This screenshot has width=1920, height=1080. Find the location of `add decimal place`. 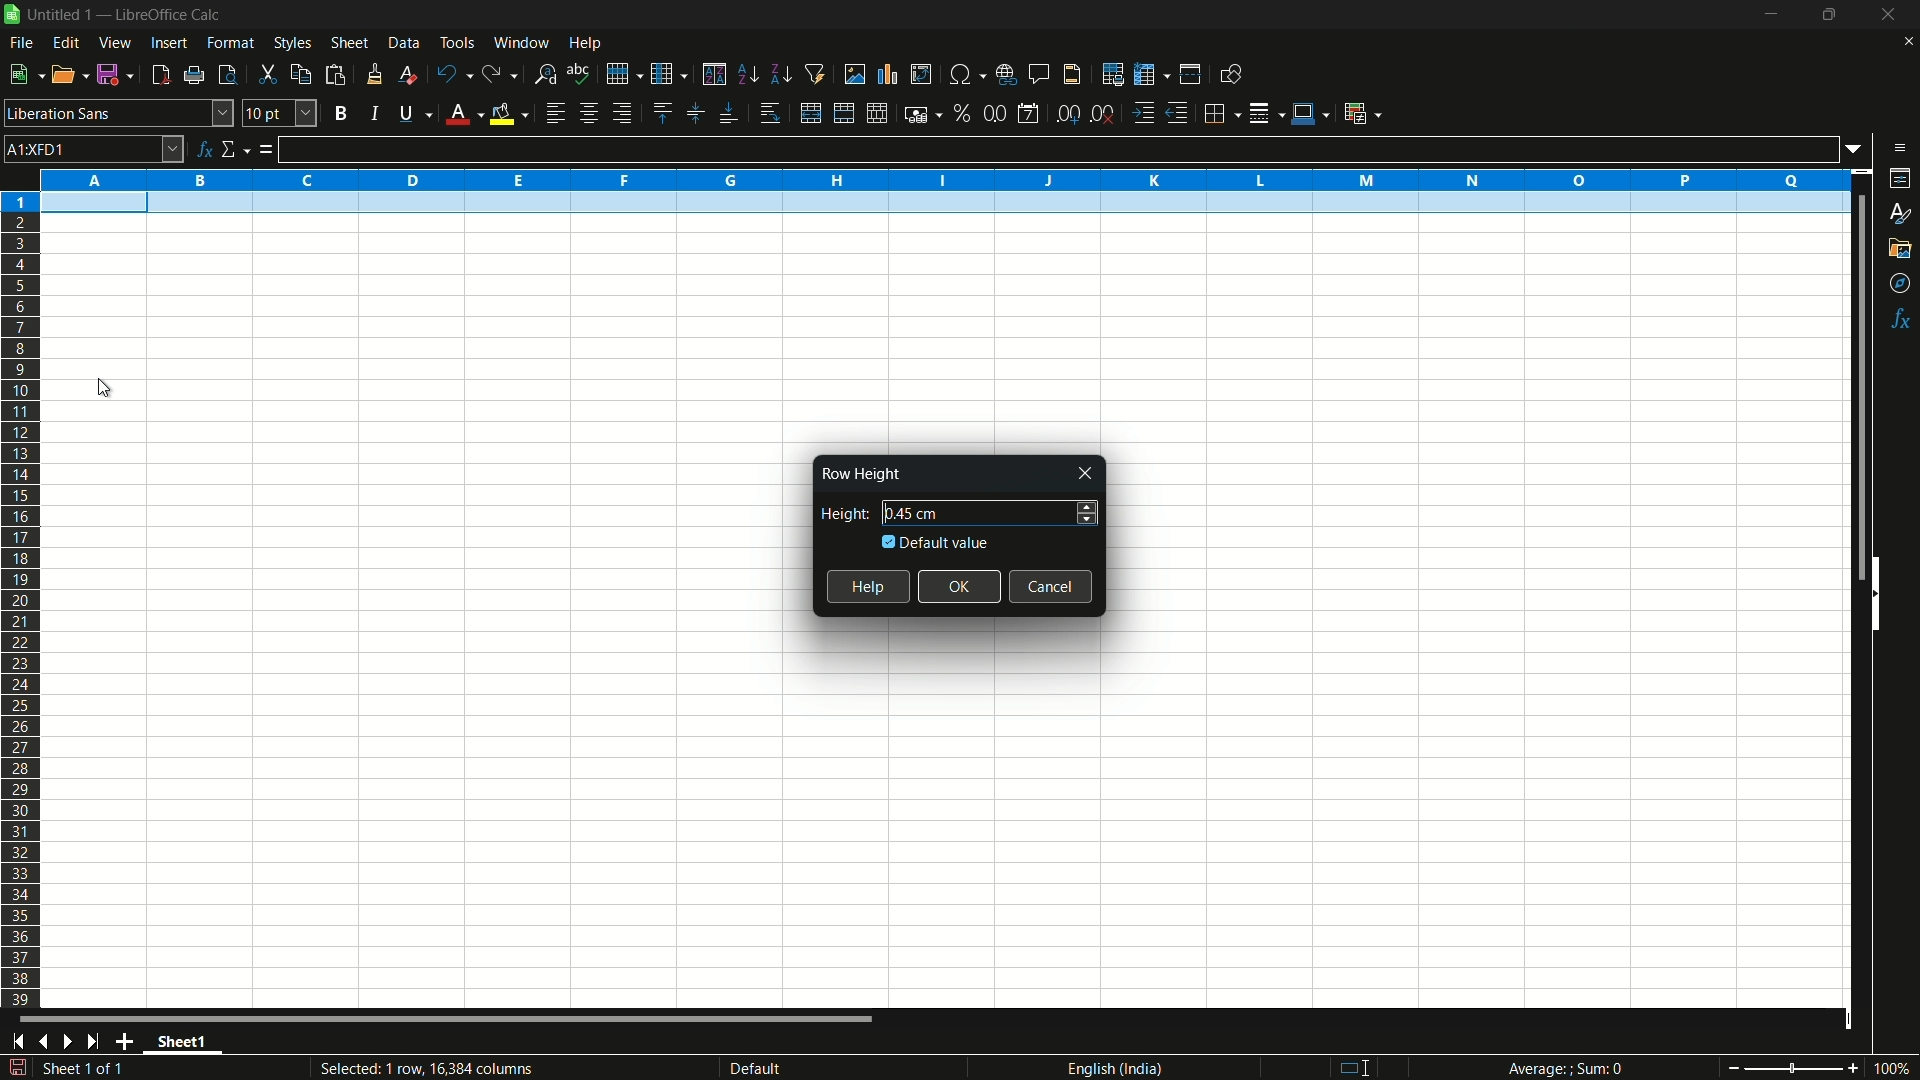

add decimal place is located at coordinates (1071, 115).